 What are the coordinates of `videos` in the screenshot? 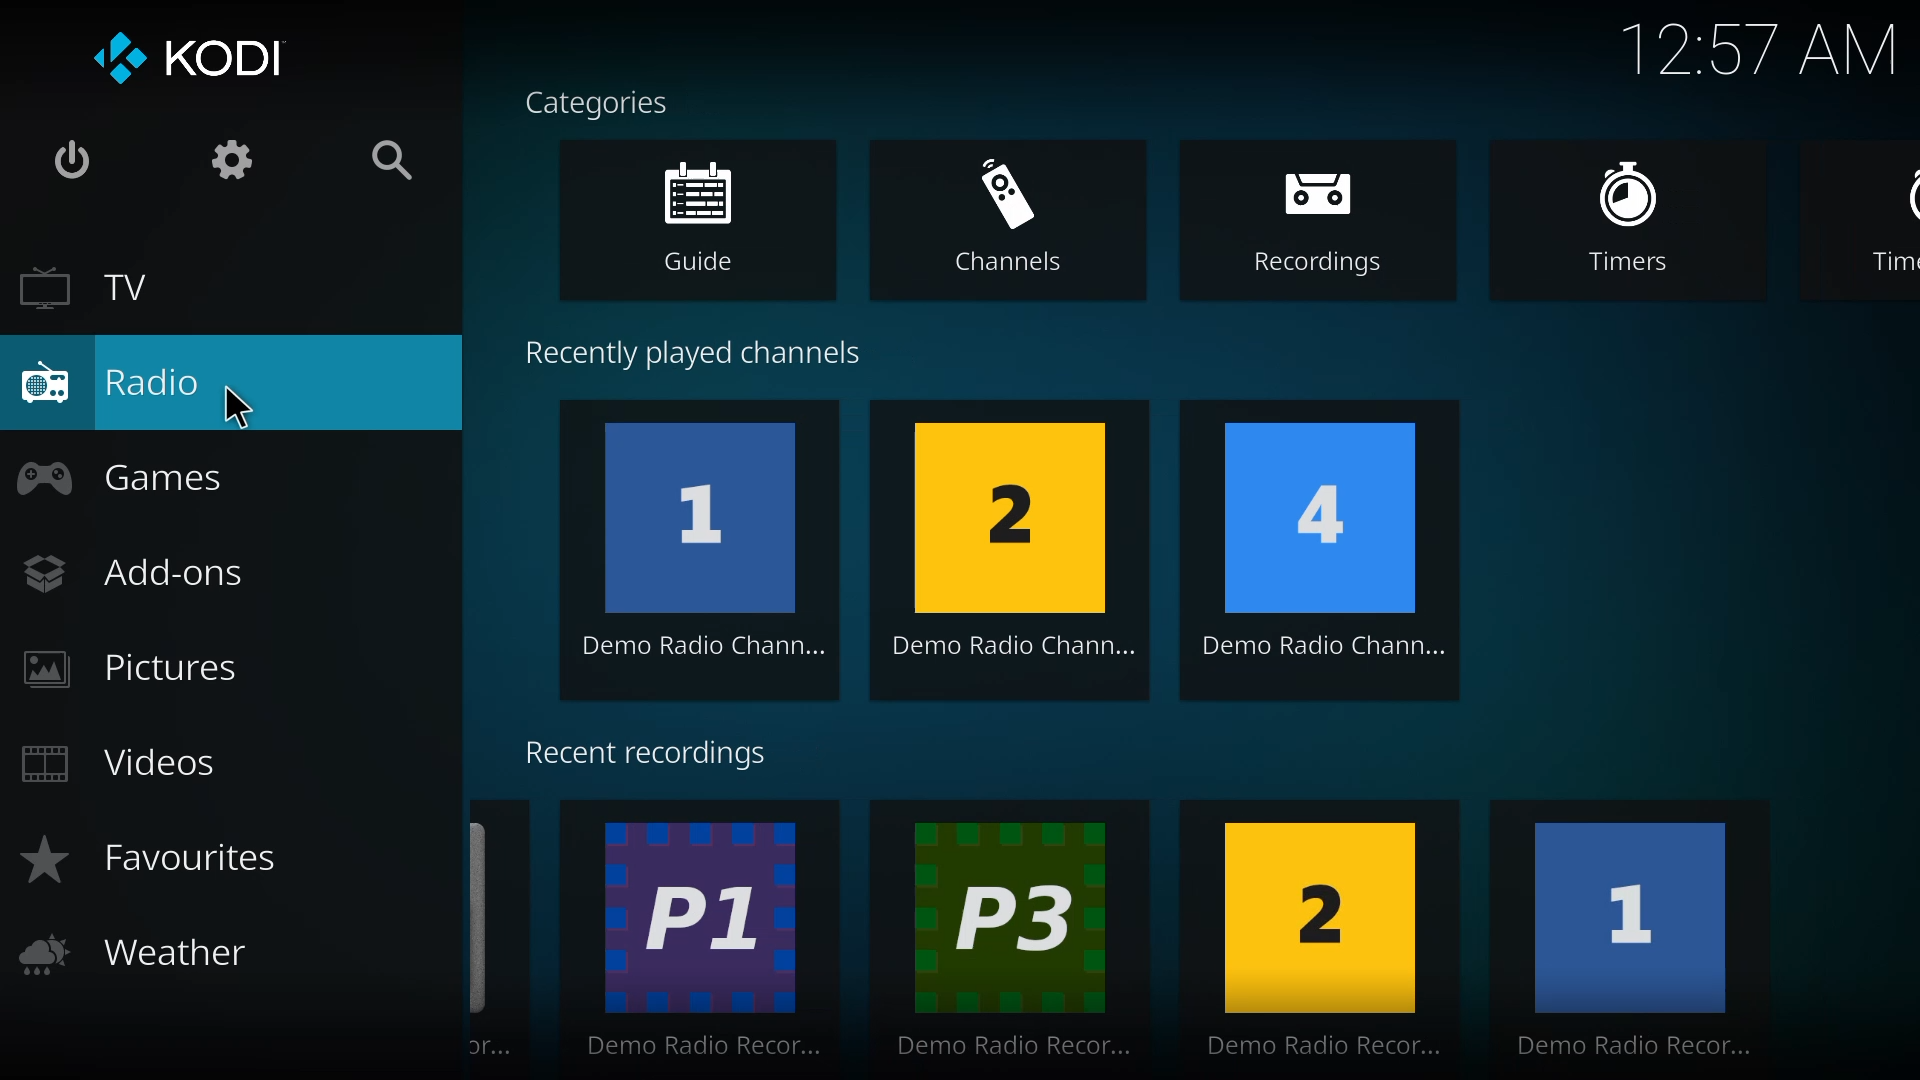 It's located at (121, 766).